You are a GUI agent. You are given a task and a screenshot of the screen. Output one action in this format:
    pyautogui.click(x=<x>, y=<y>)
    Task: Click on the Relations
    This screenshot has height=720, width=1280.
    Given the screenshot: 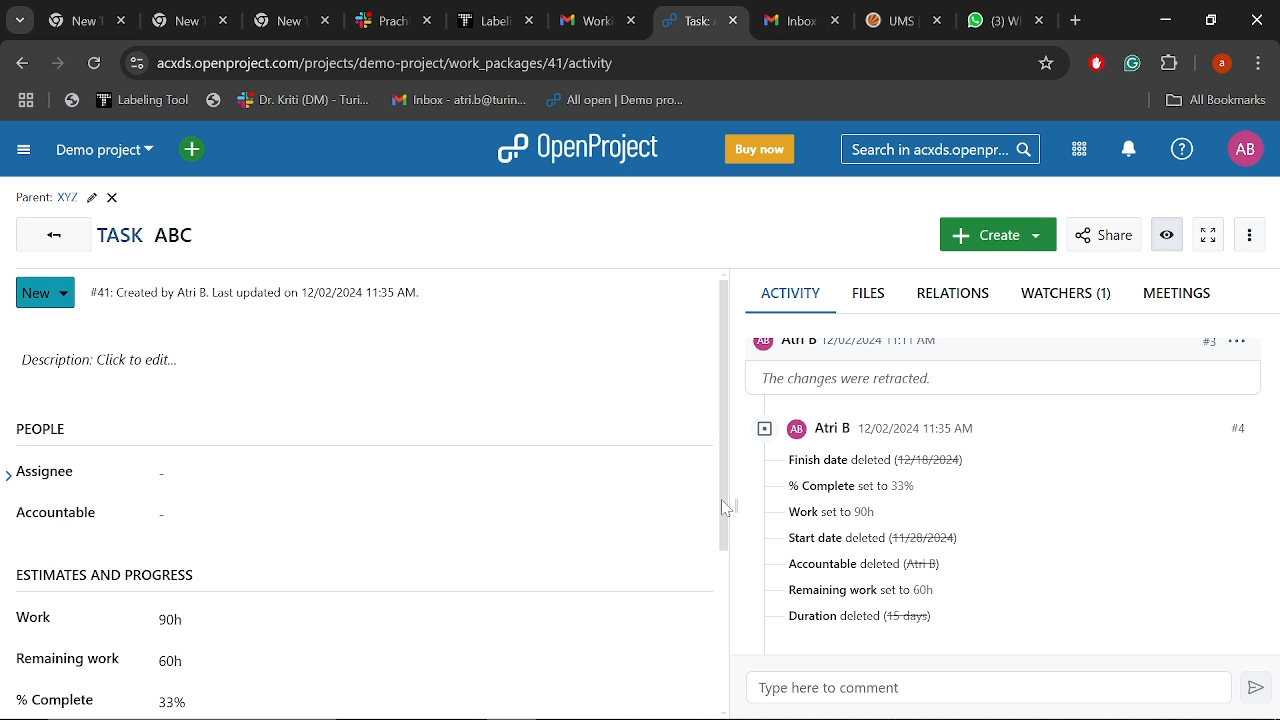 What is the action you would take?
    pyautogui.click(x=958, y=295)
    